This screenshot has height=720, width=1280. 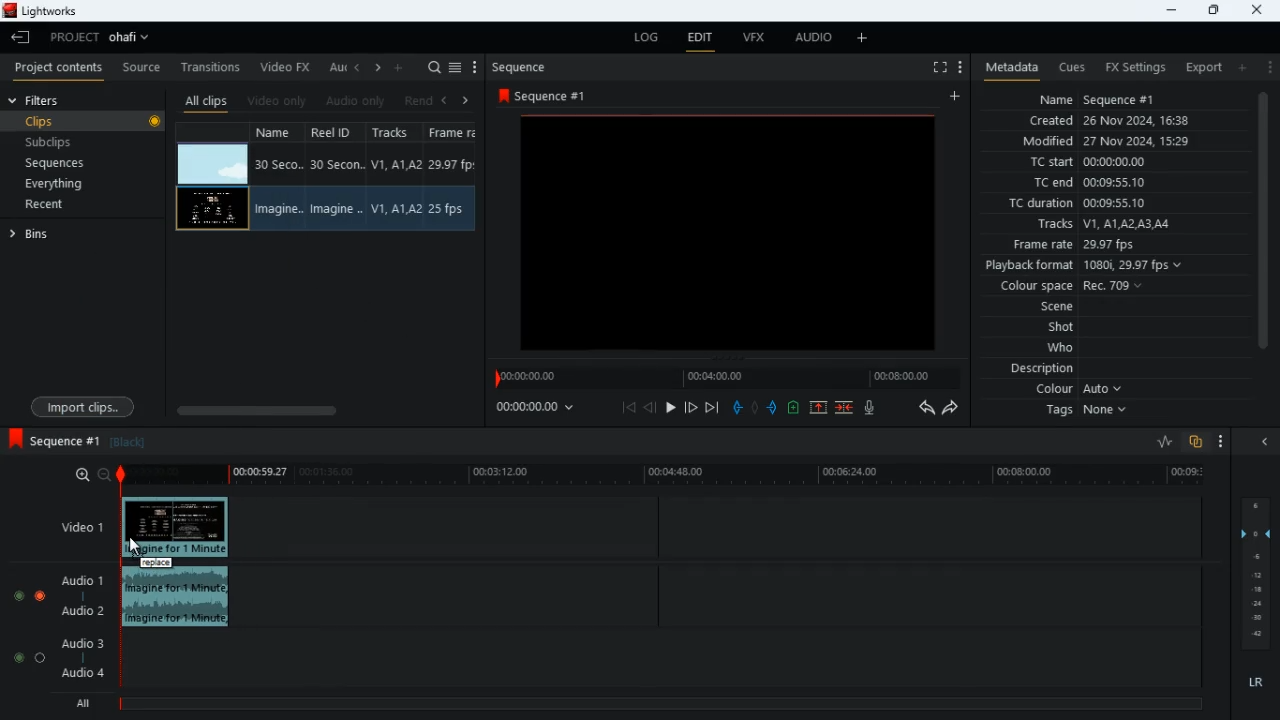 What do you see at coordinates (714, 409) in the screenshot?
I see `end` at bounding box center [714, 409].